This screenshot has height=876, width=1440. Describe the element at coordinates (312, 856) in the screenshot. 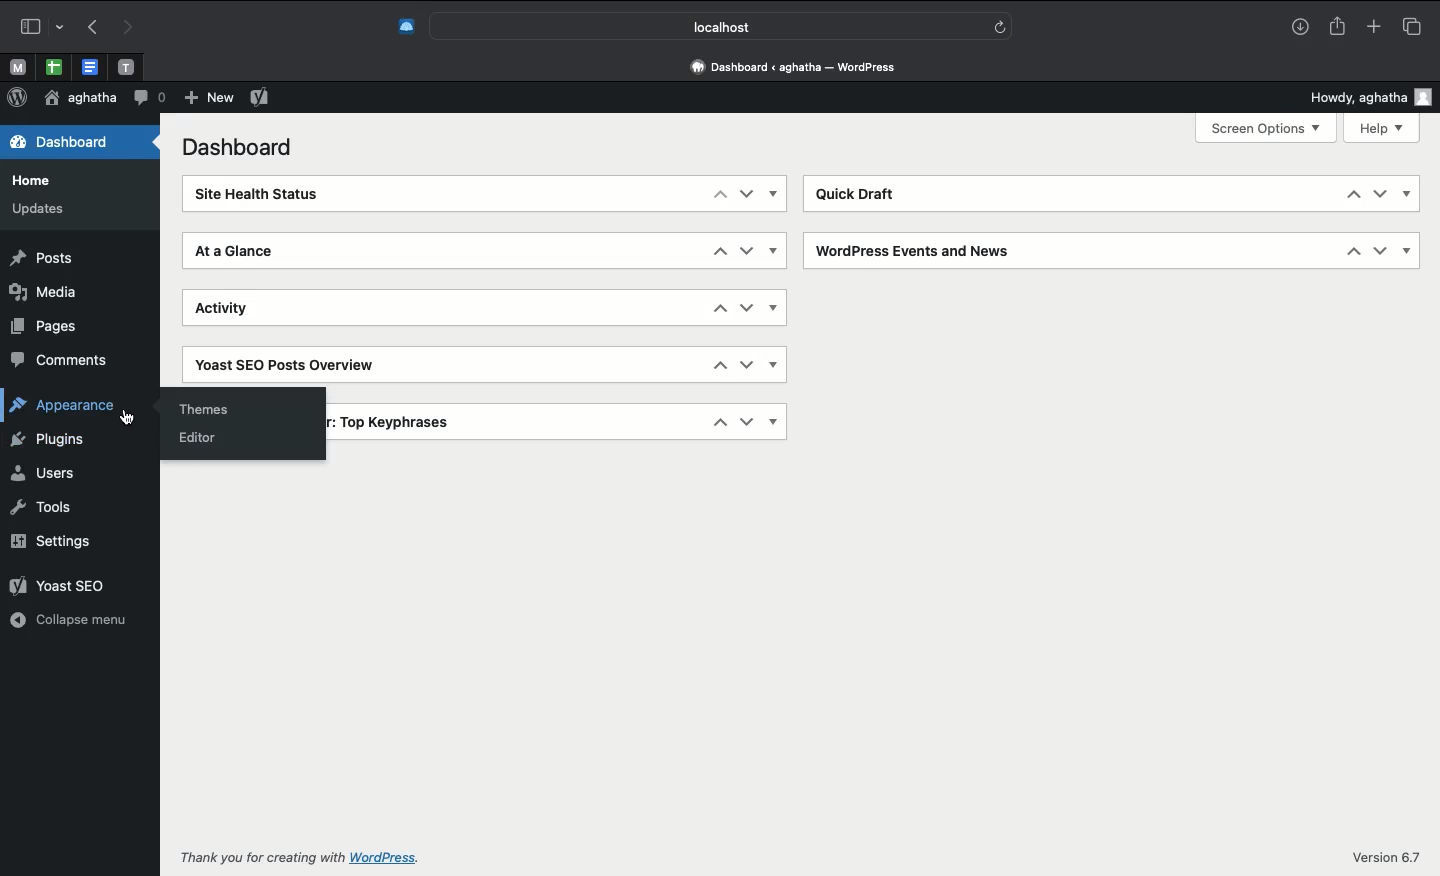

I see `Thank you for creating with wordpress` at that location.